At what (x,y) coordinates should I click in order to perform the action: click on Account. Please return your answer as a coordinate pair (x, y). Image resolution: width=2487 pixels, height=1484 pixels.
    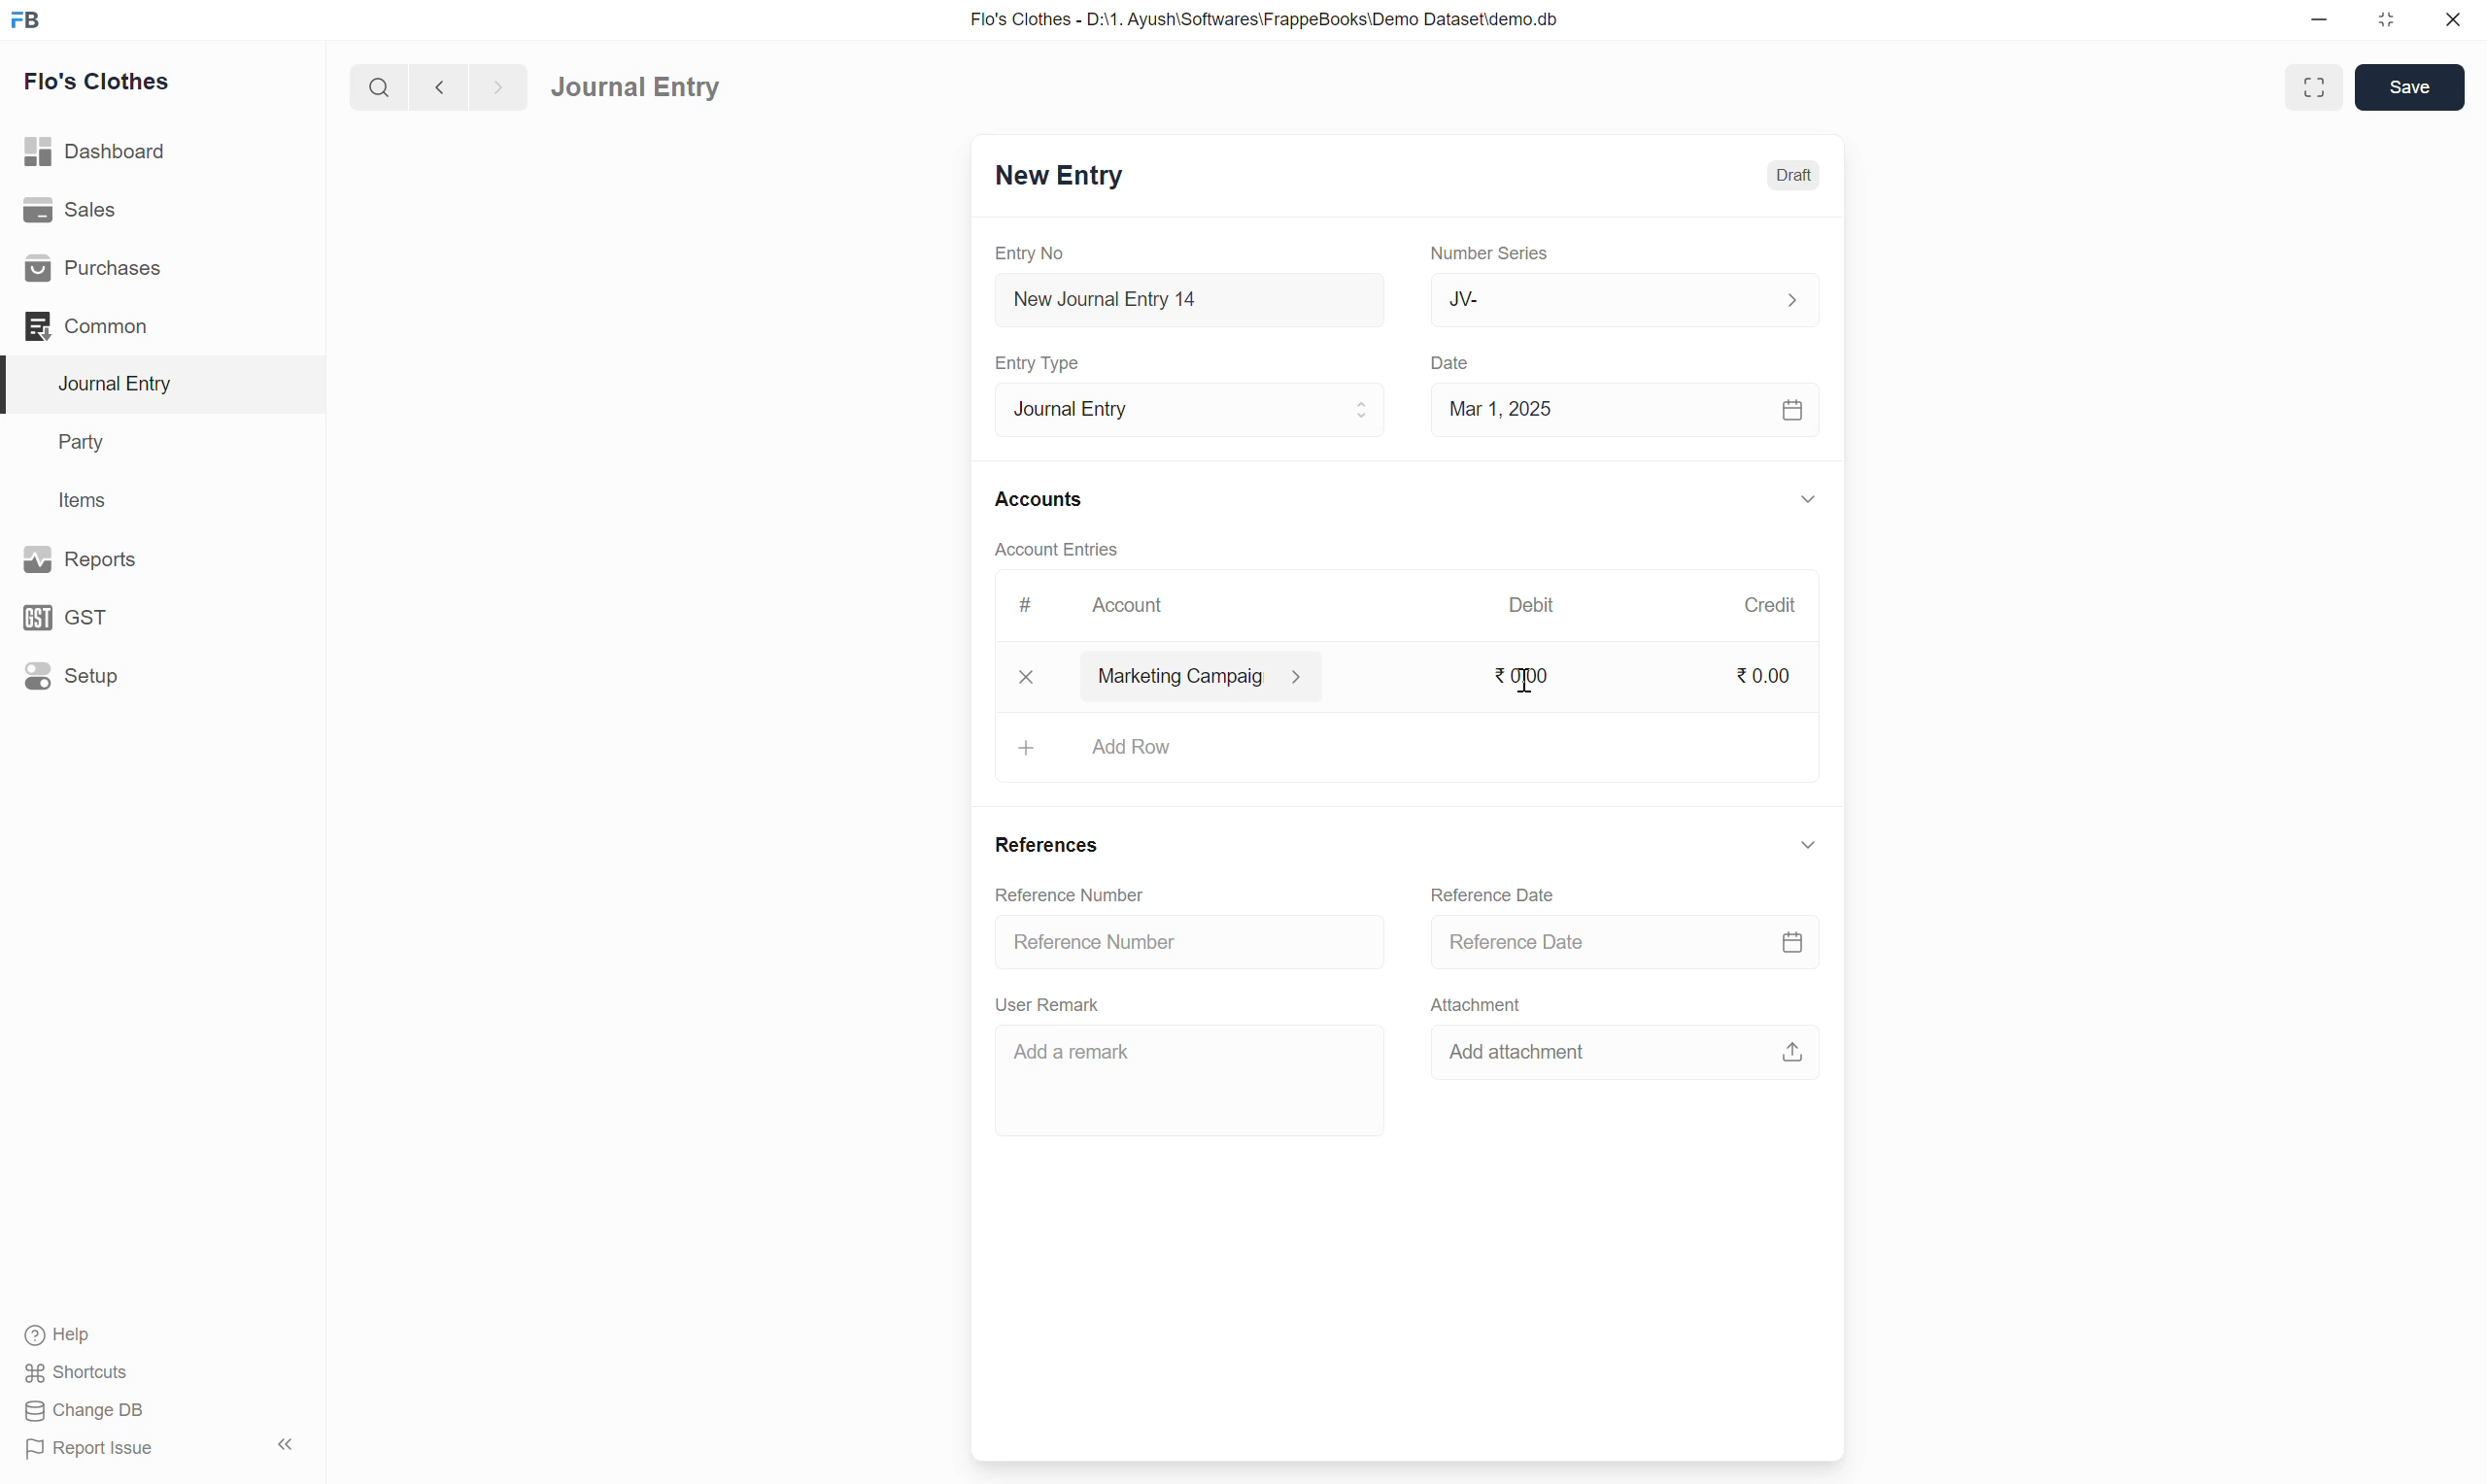
    Looking at the image, I should click on (1131, 605).